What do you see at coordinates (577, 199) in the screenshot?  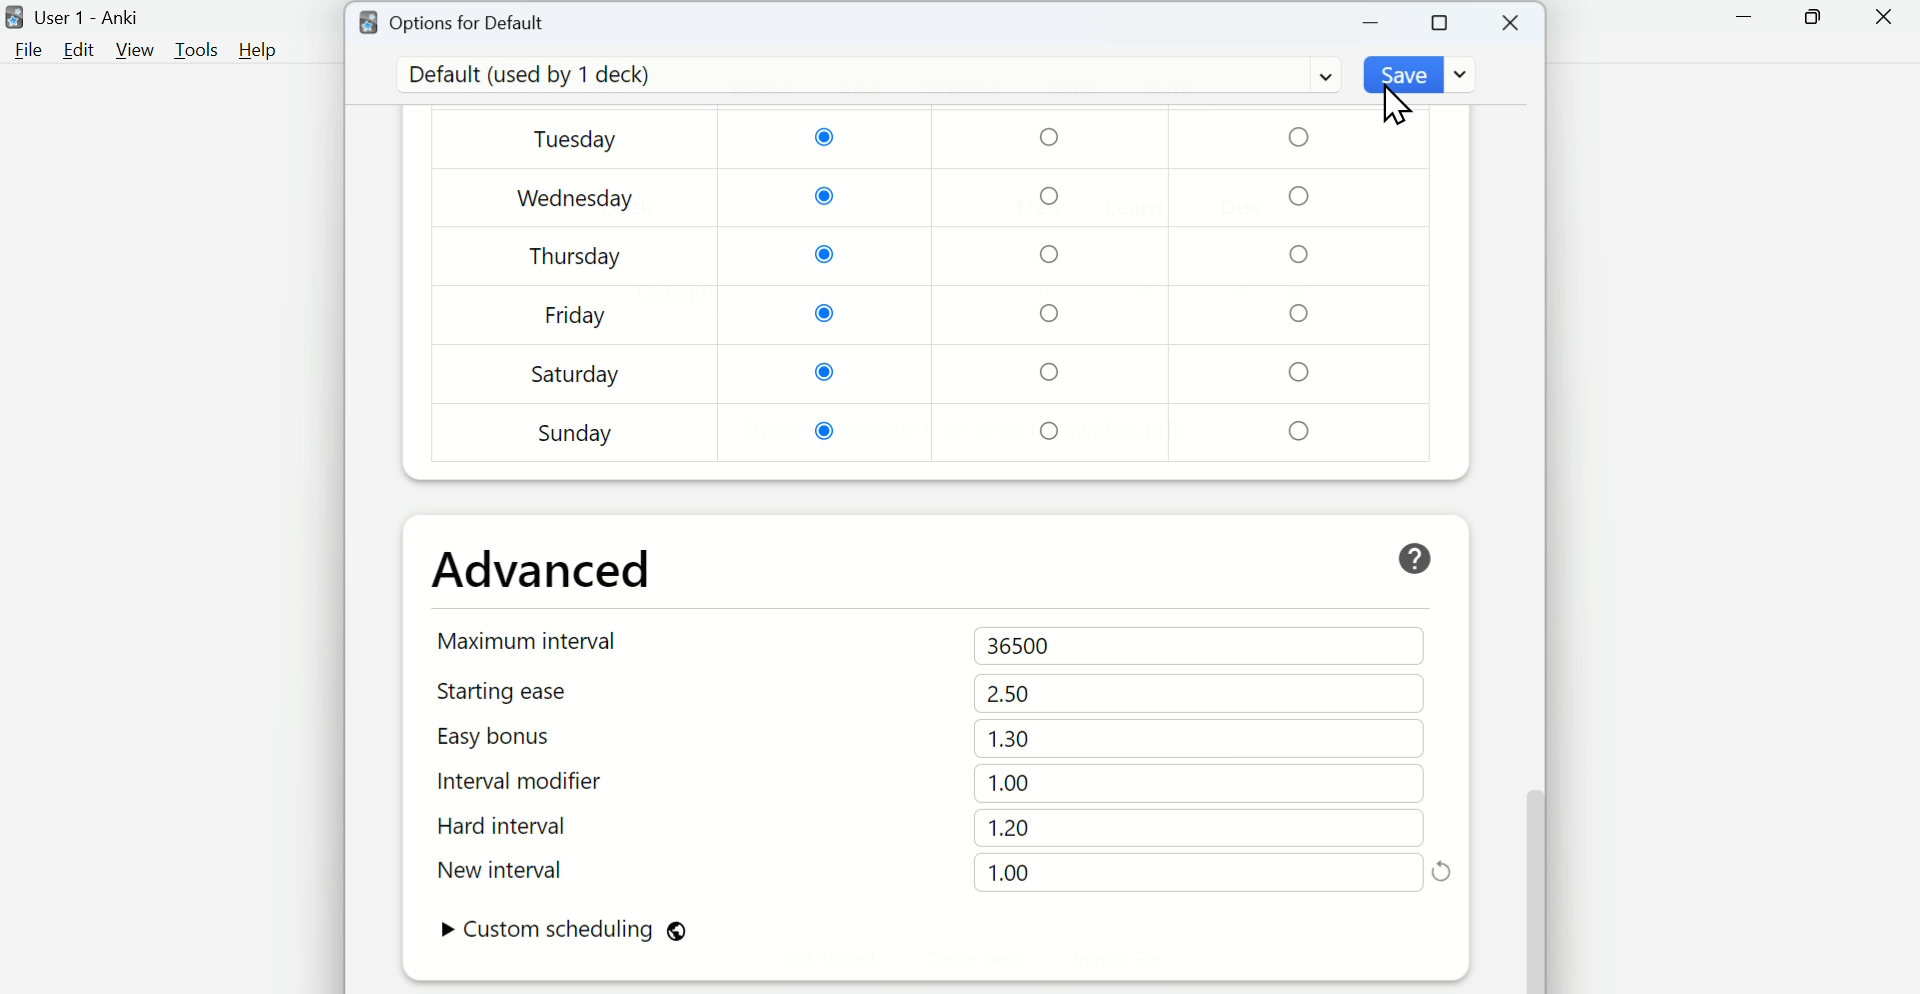 I see `Wednesday` at bounding box center [577, 199].